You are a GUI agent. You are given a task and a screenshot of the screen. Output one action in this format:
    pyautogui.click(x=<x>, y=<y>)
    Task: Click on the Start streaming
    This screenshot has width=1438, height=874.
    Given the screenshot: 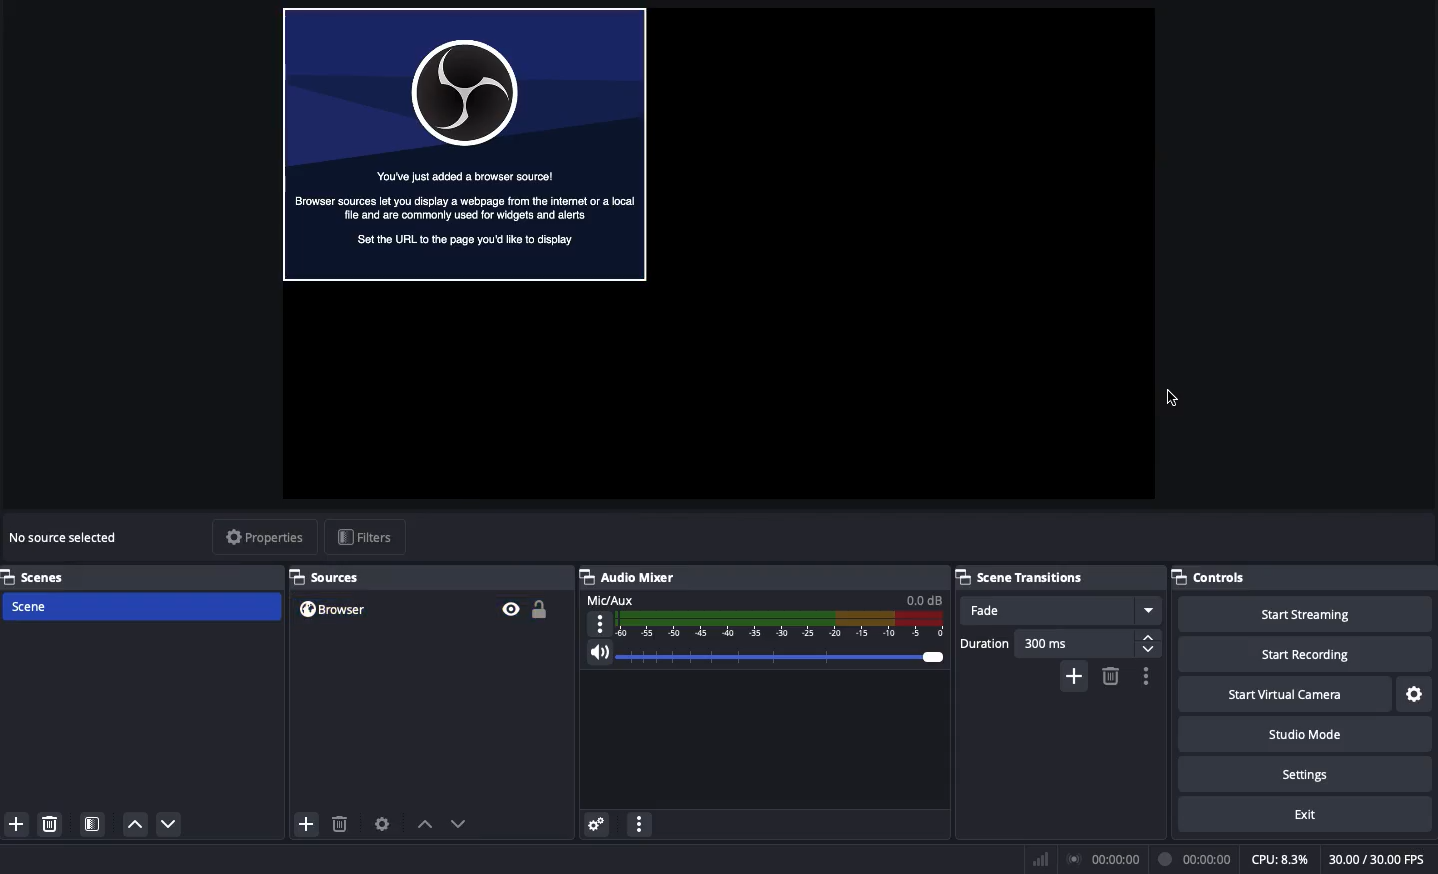 What is the action you would take?
    pyautogui.click(x=1312, y=610)
    